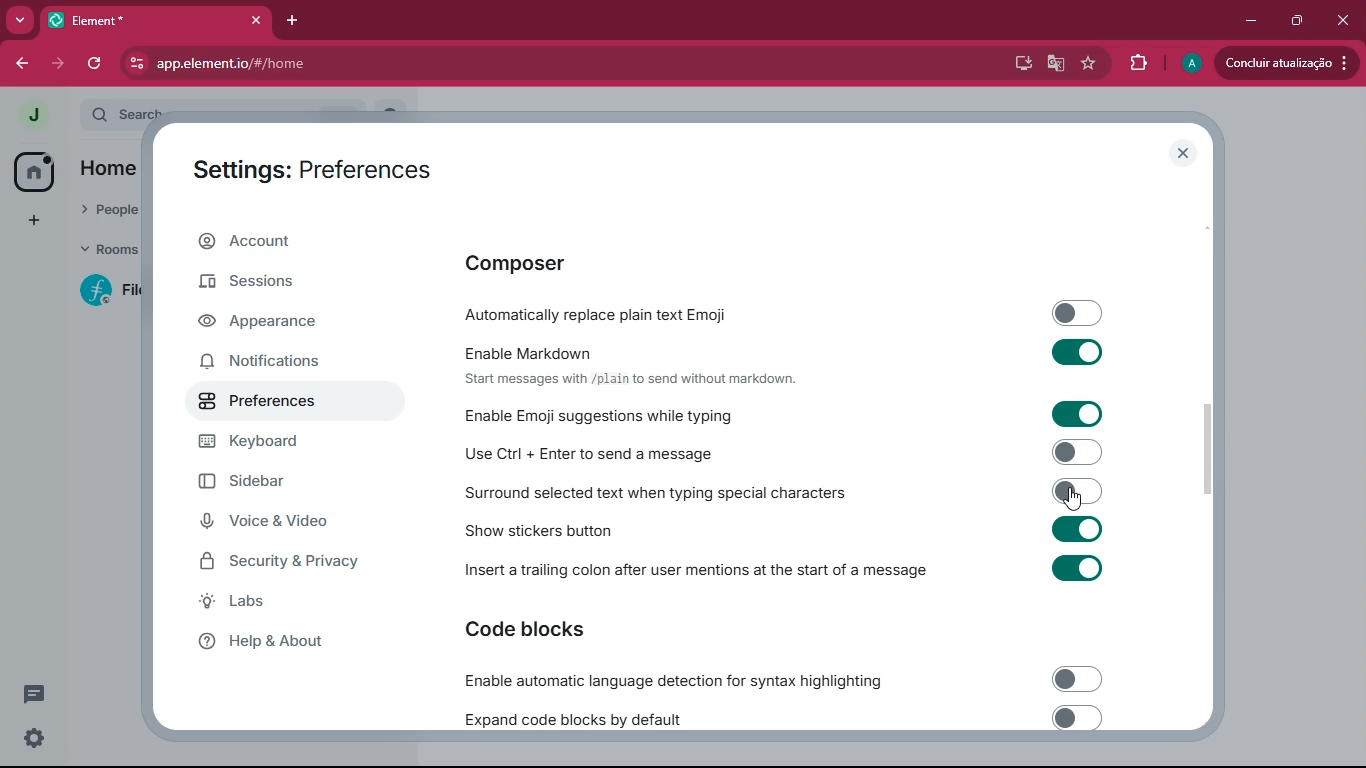  What do you see at coordinates (270, 522) in the screenshot?
I see `voice & video` at bounding box center [270, 522].